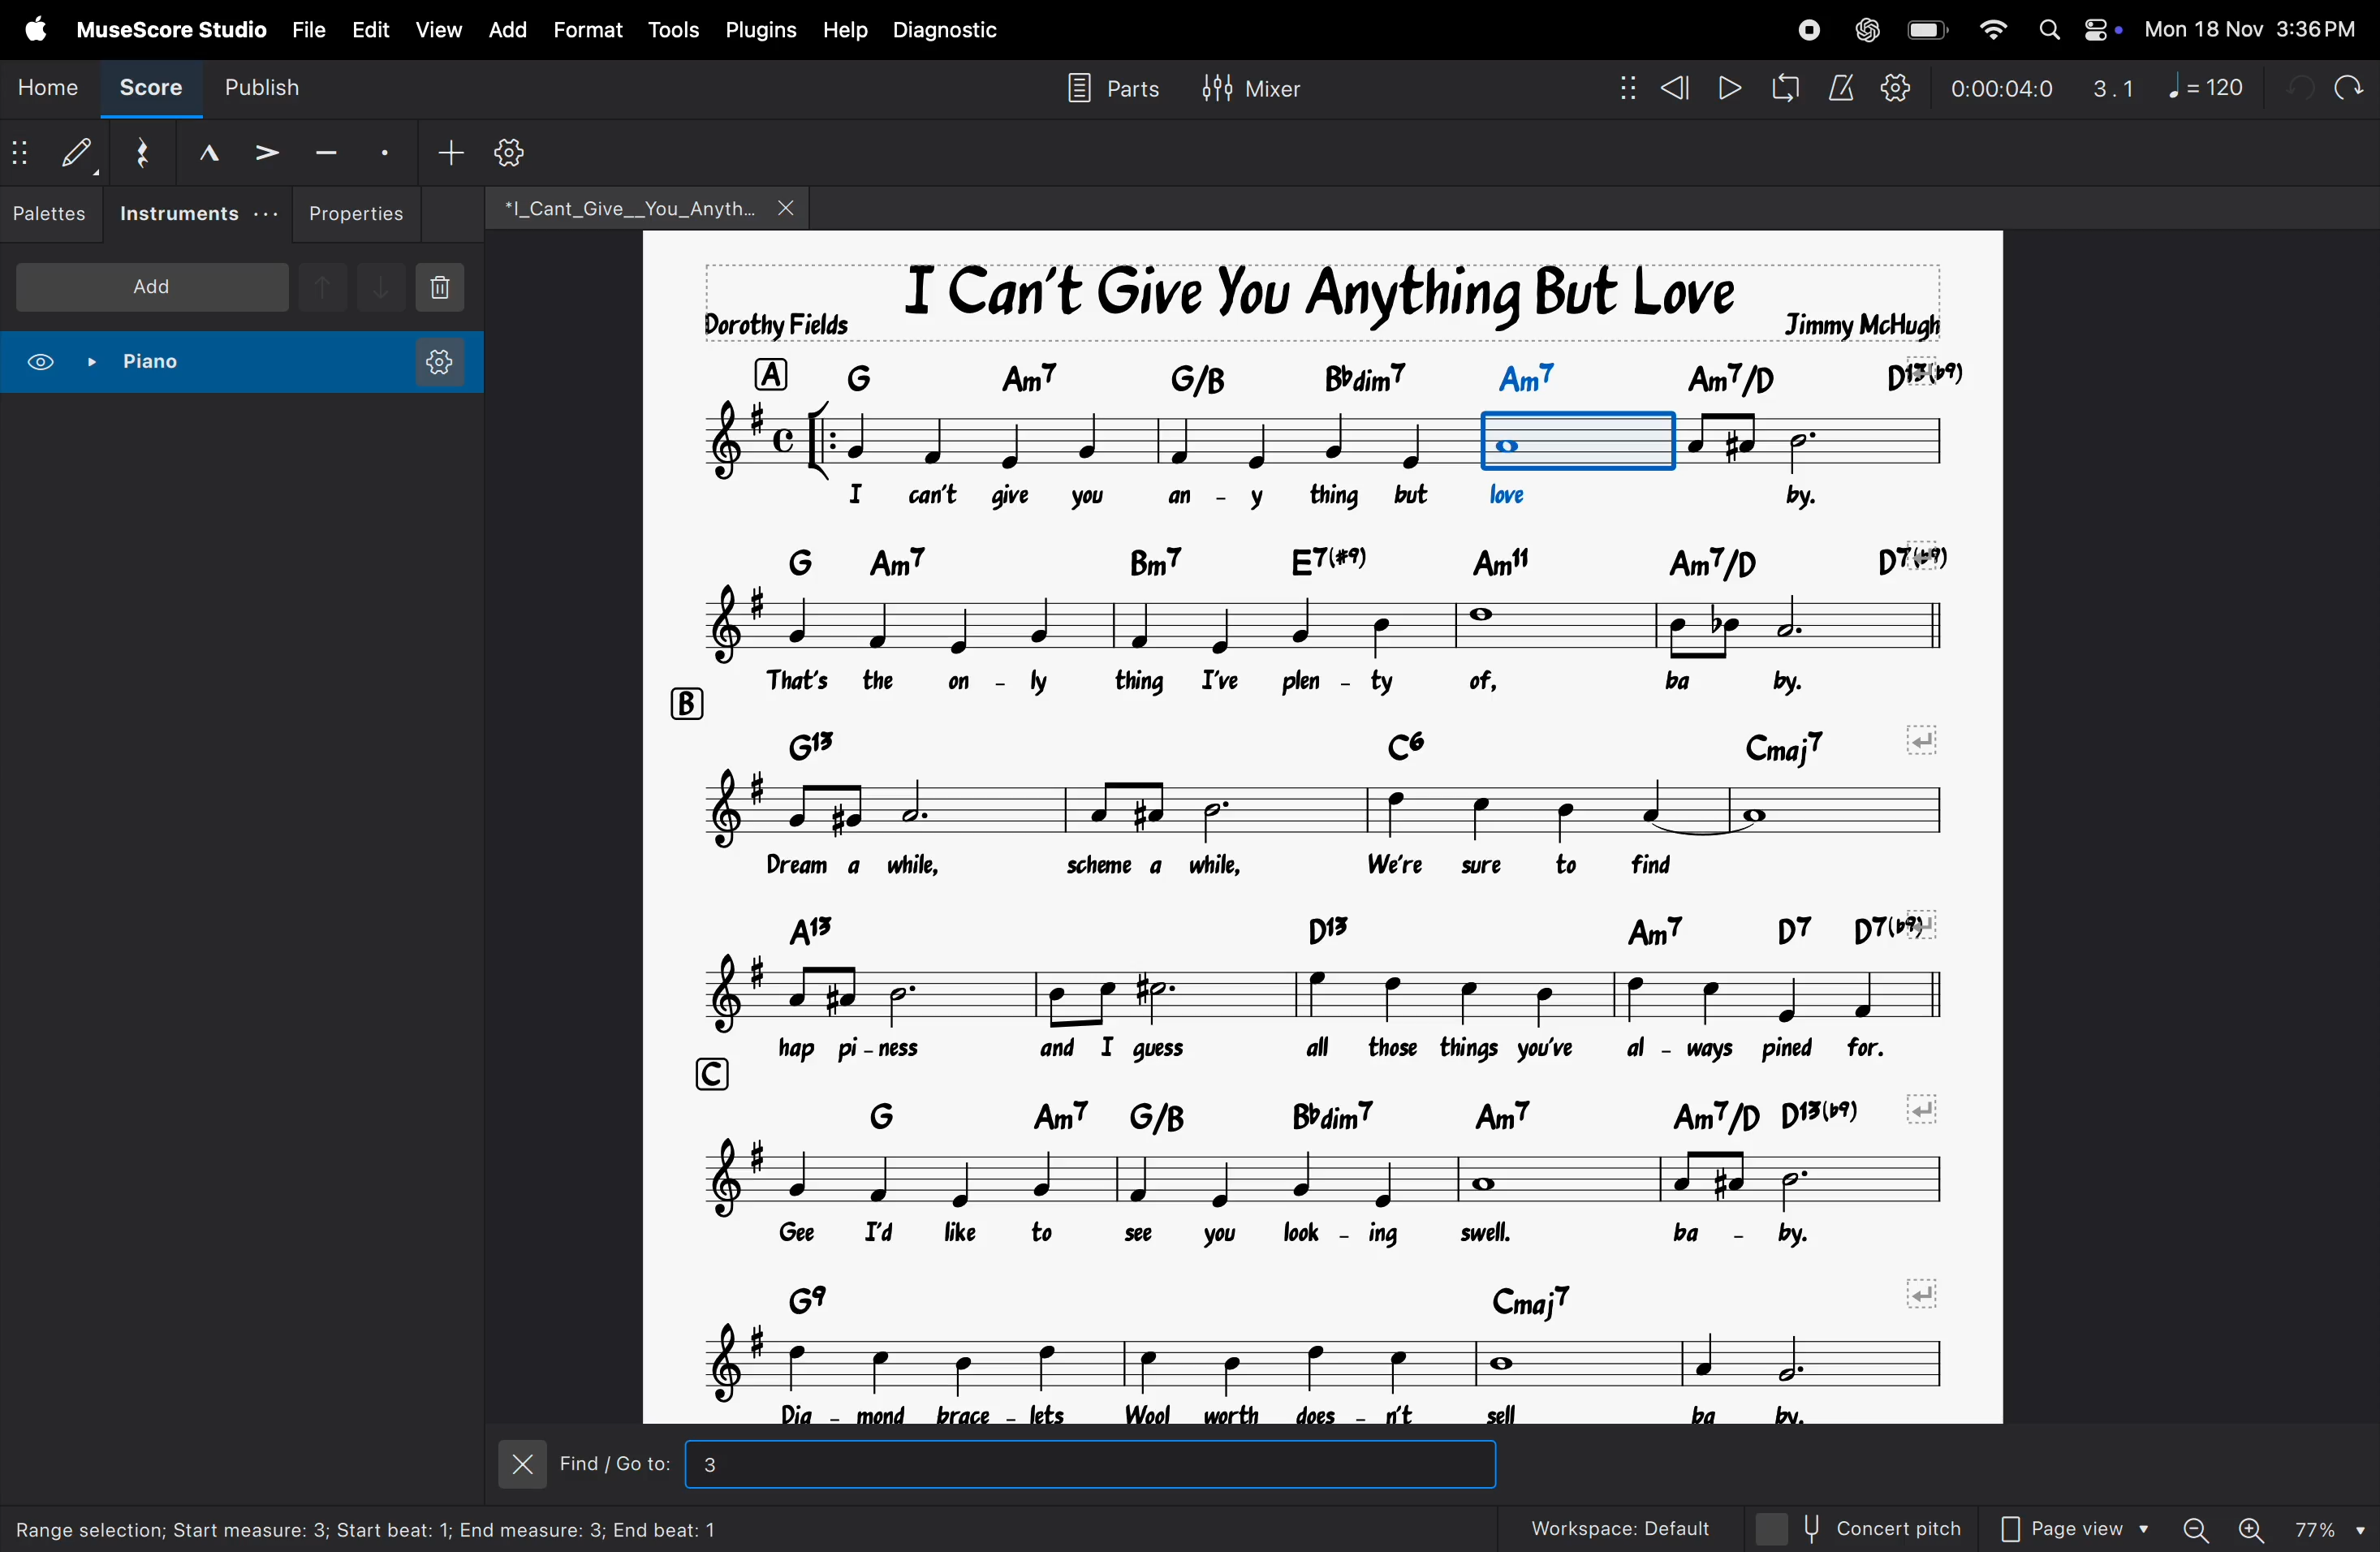 The width and height of the screenshot is (2380, 1552). Describe the element at coordinates (716, 1466) in the screenshot. I see `3` at that location.